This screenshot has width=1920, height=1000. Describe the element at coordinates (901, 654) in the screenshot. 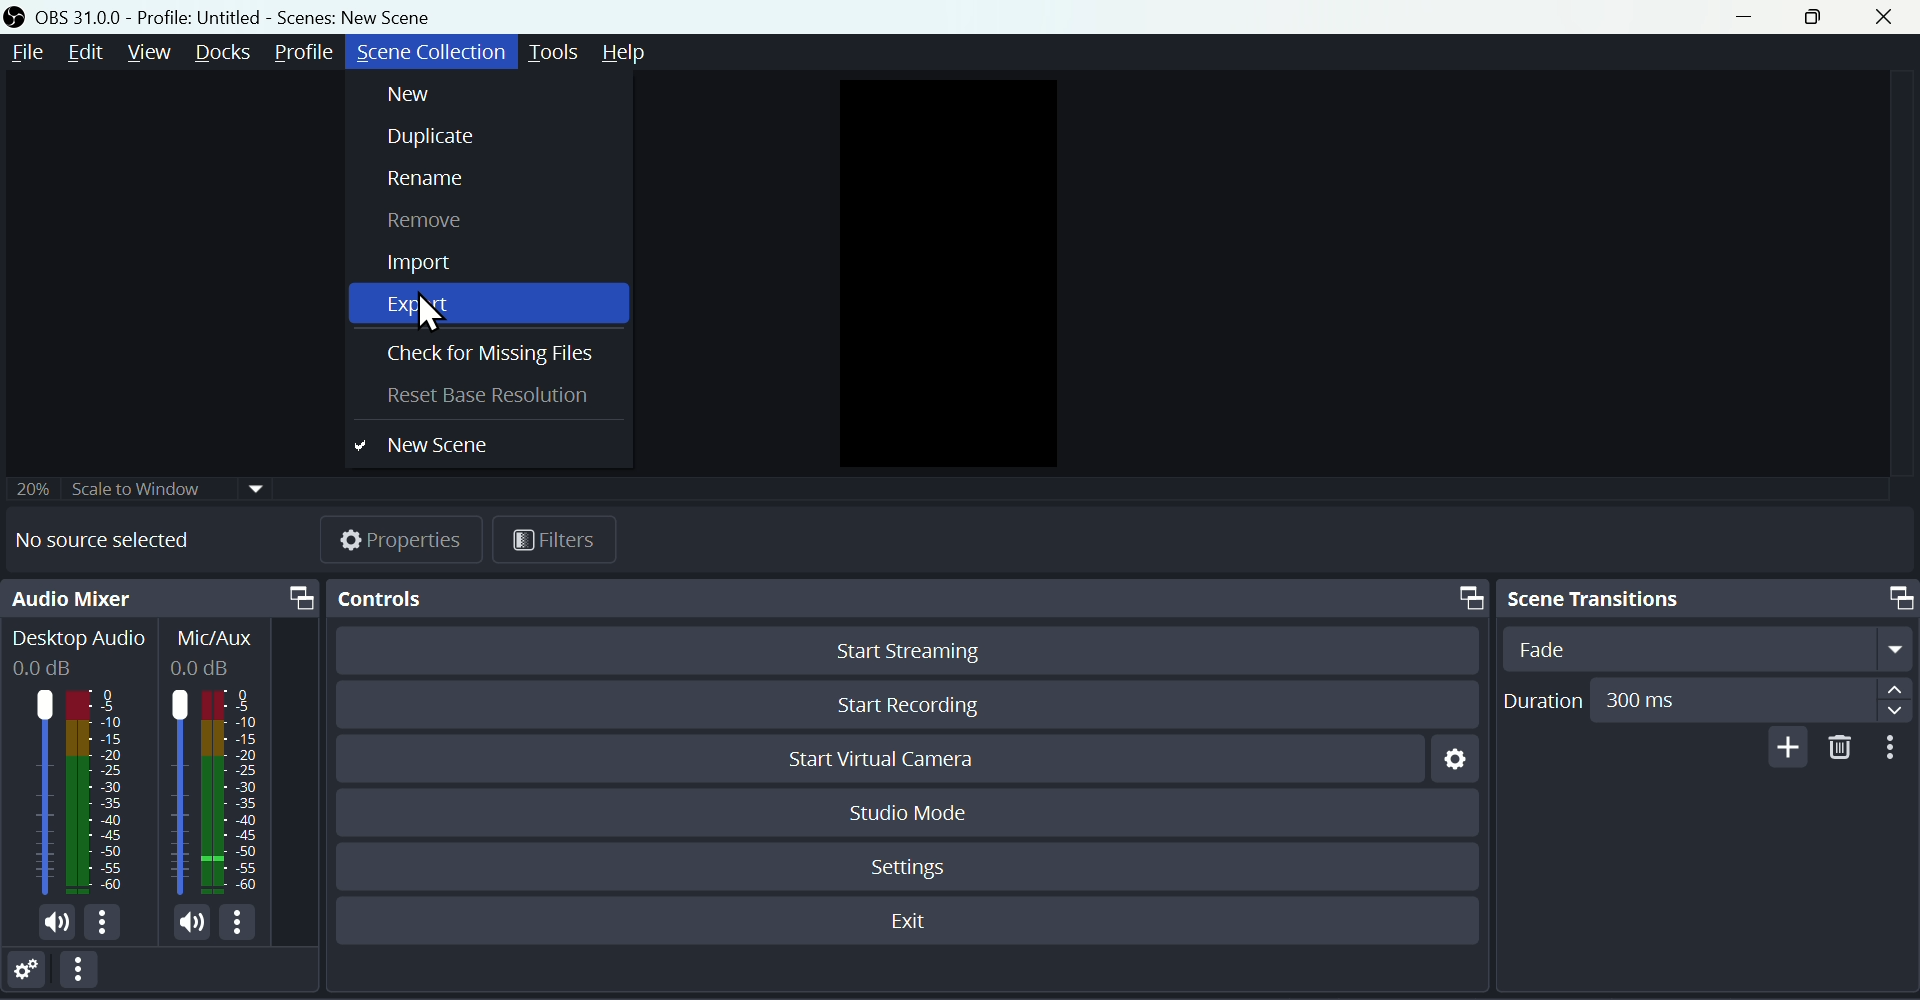

I see `Start streaming` at that location.